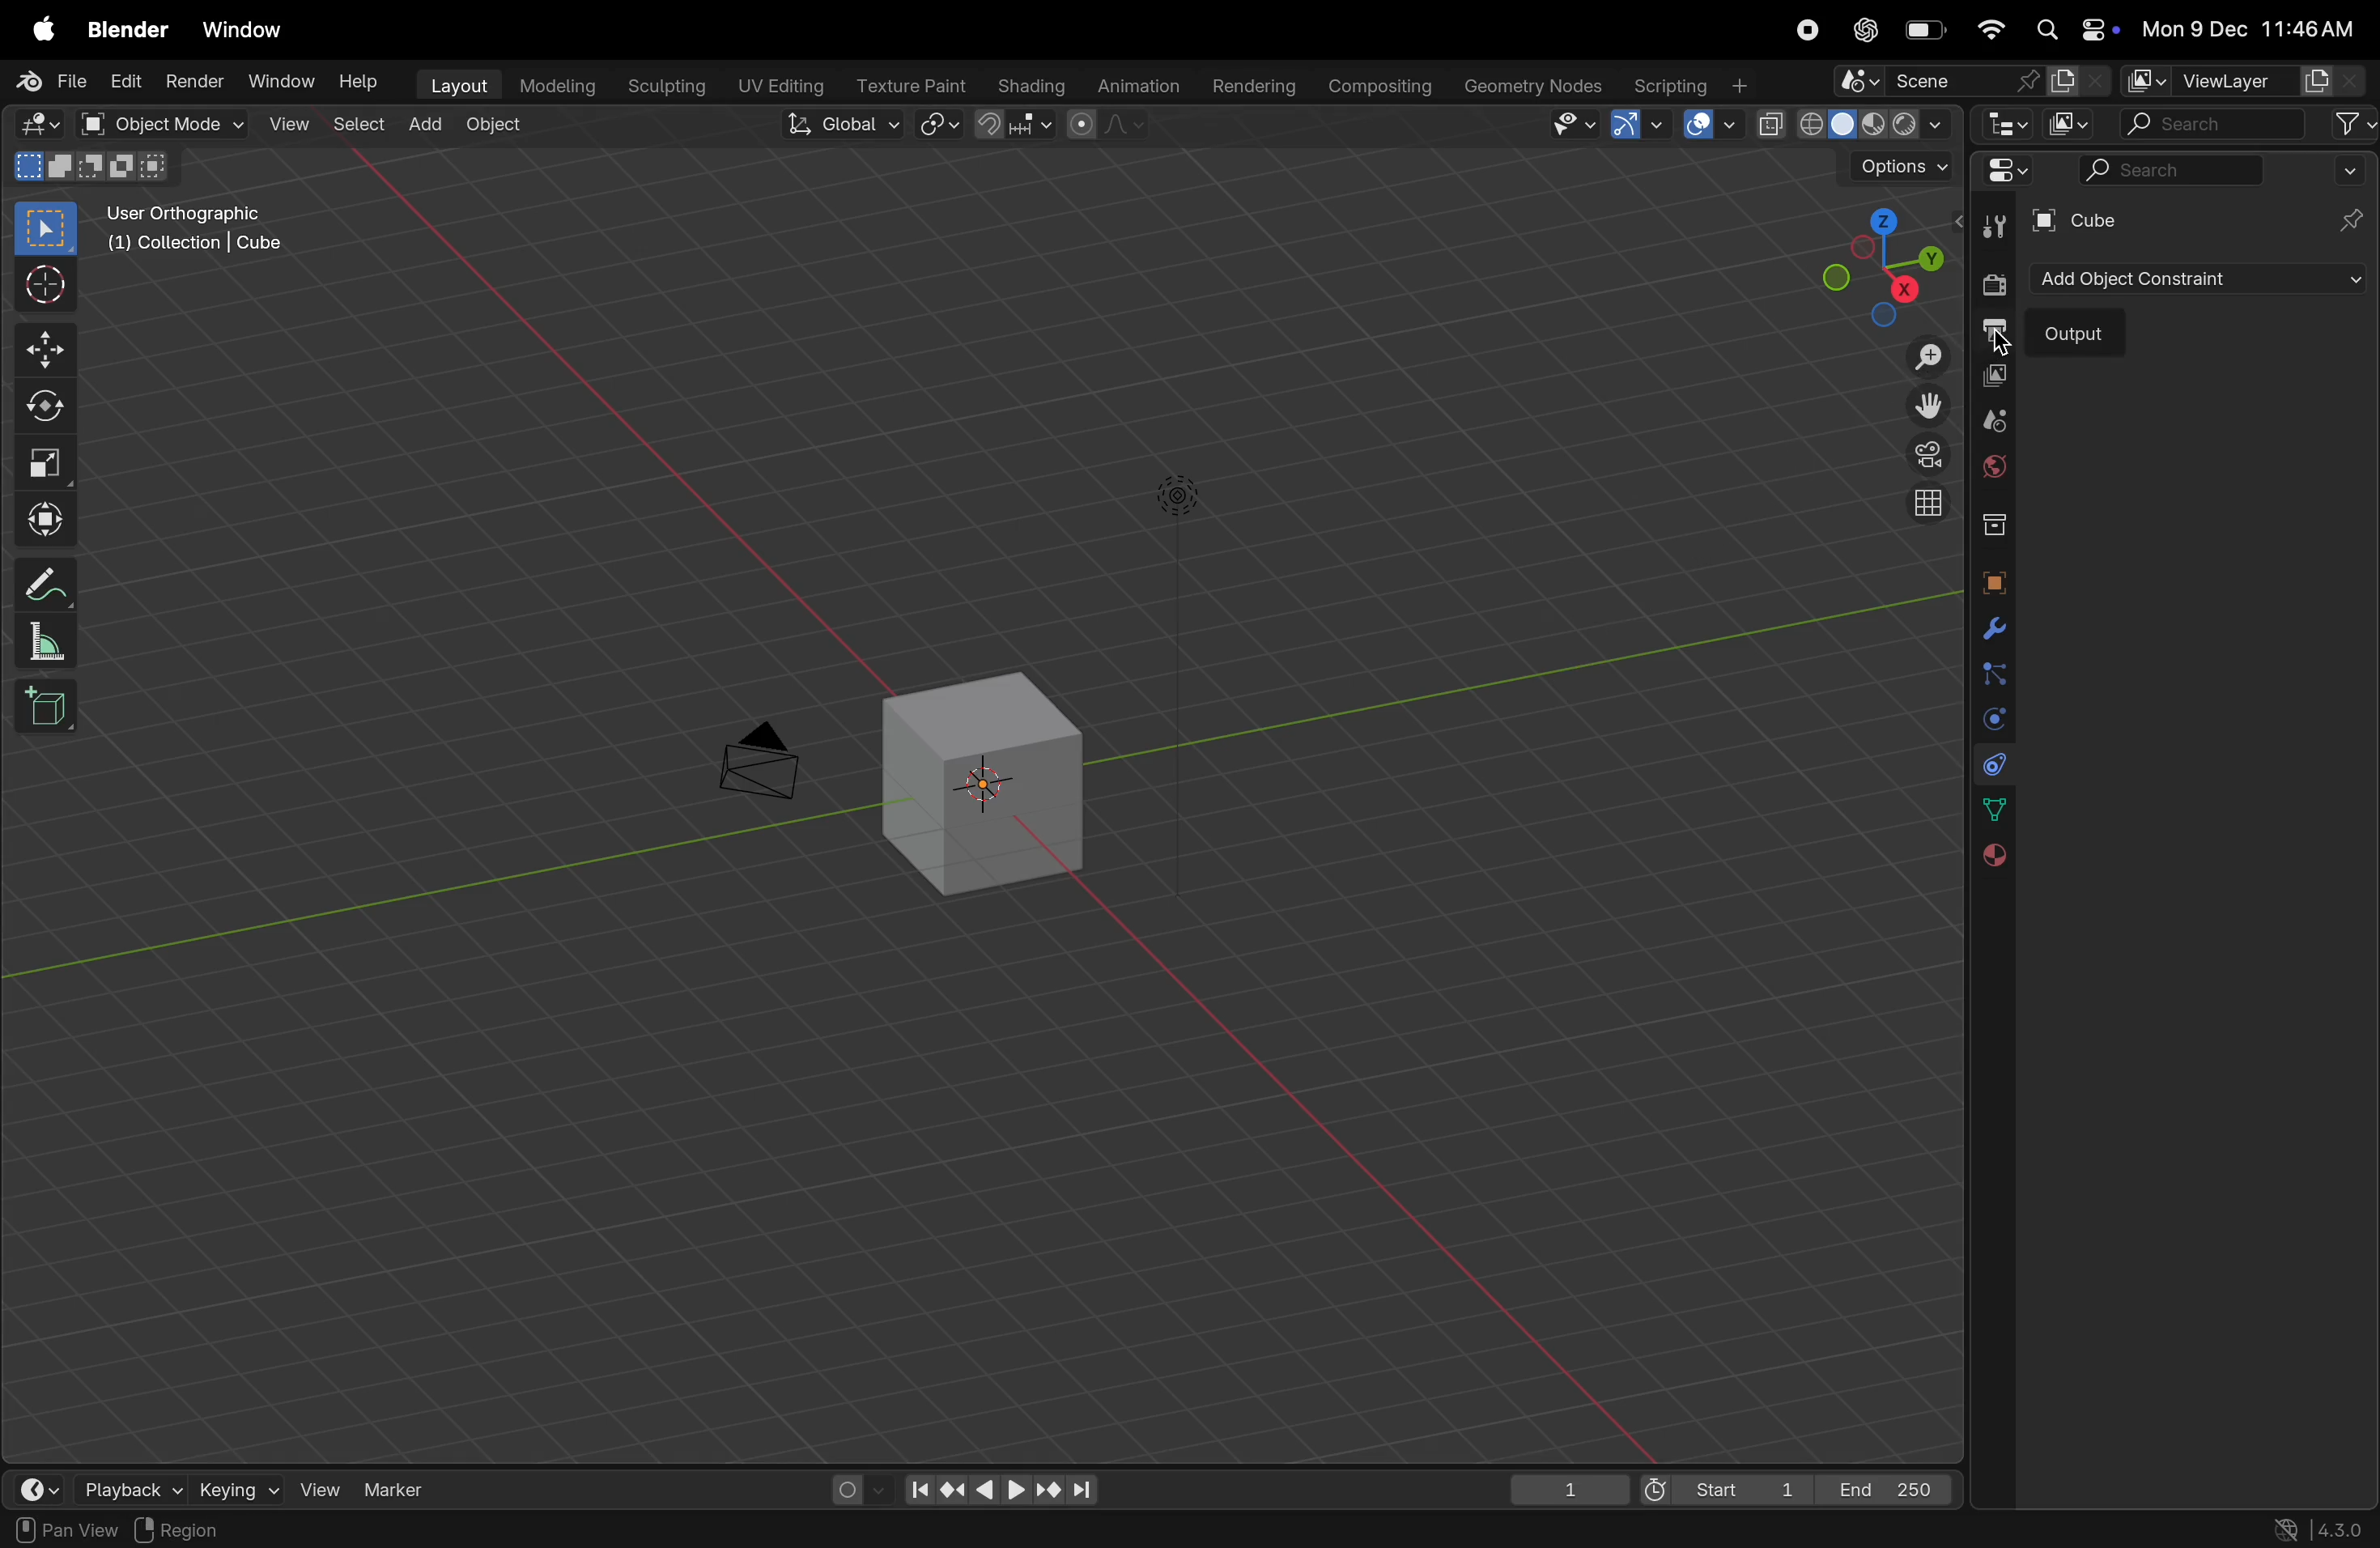 This screenshot has height=1548, width=2380. Describe the element at coordinates (133, 33) in the screenshot. I see `blender menu` at that location.